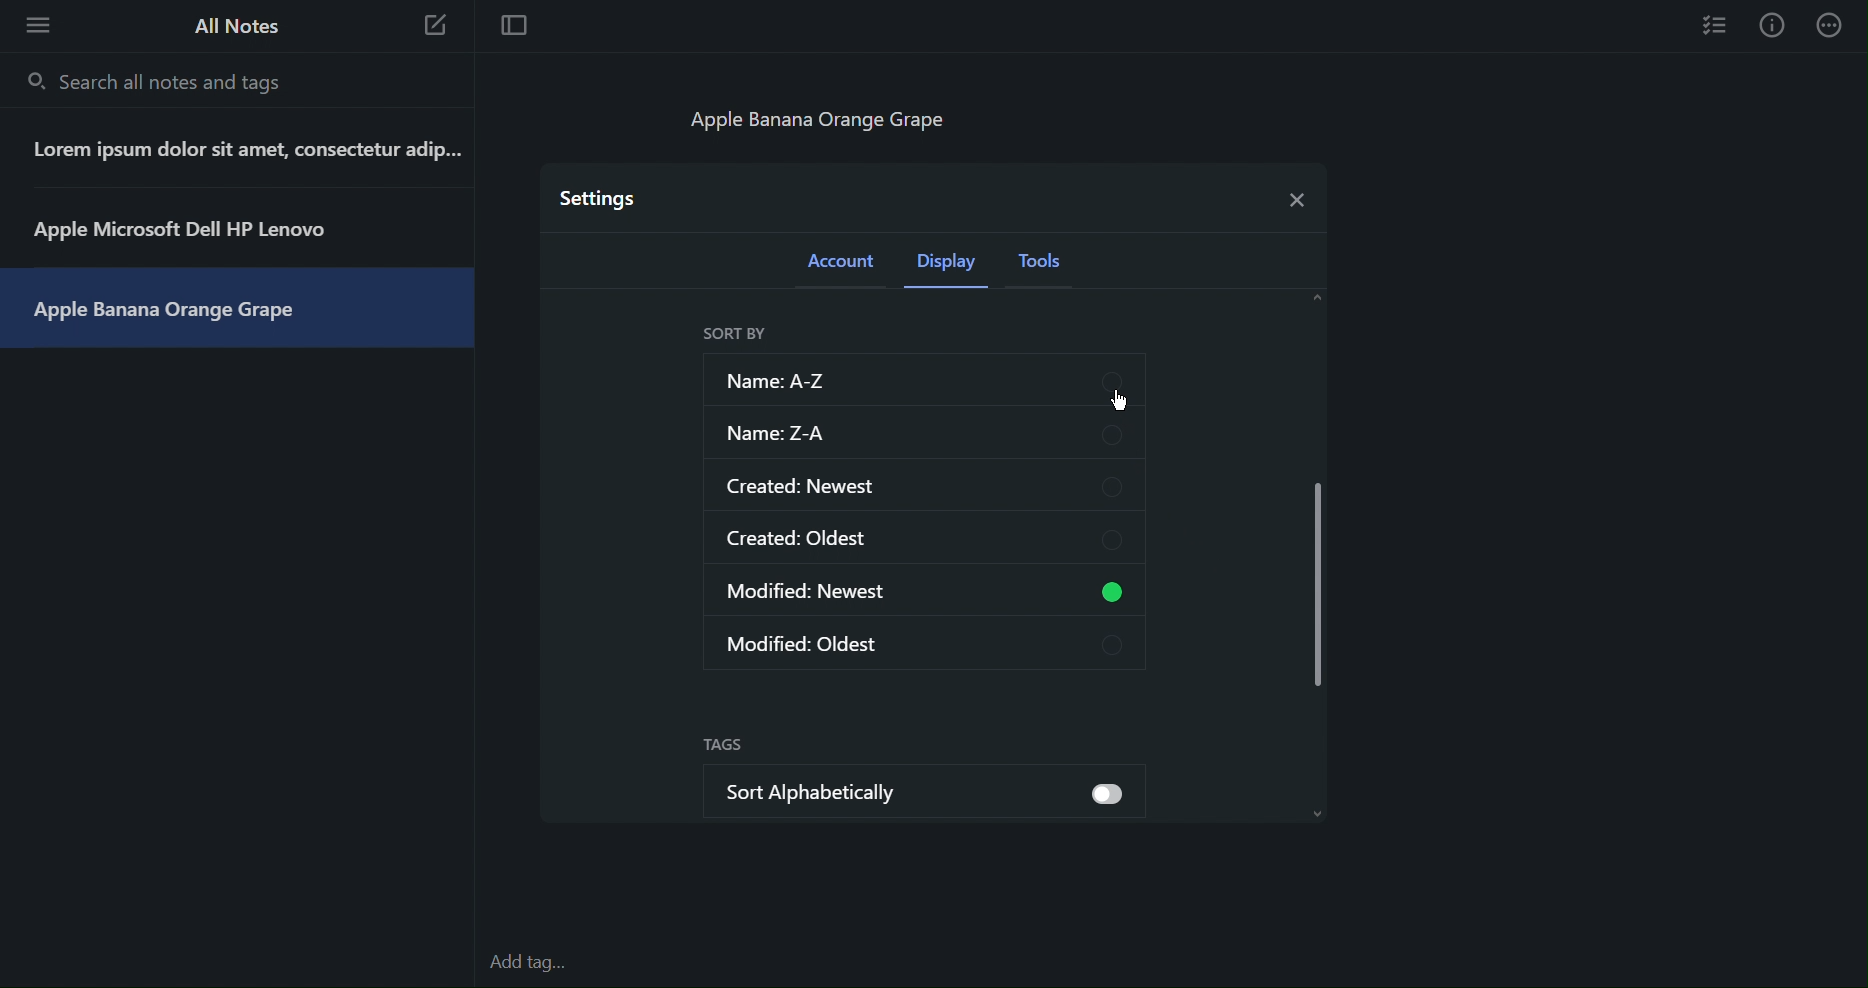 The height and width of the screenshot is (988, 1868). Describe the element at coordinates (193, 229) in the screenshot. I see `Apple Microsoft Dell HP Lenovo` at that location.